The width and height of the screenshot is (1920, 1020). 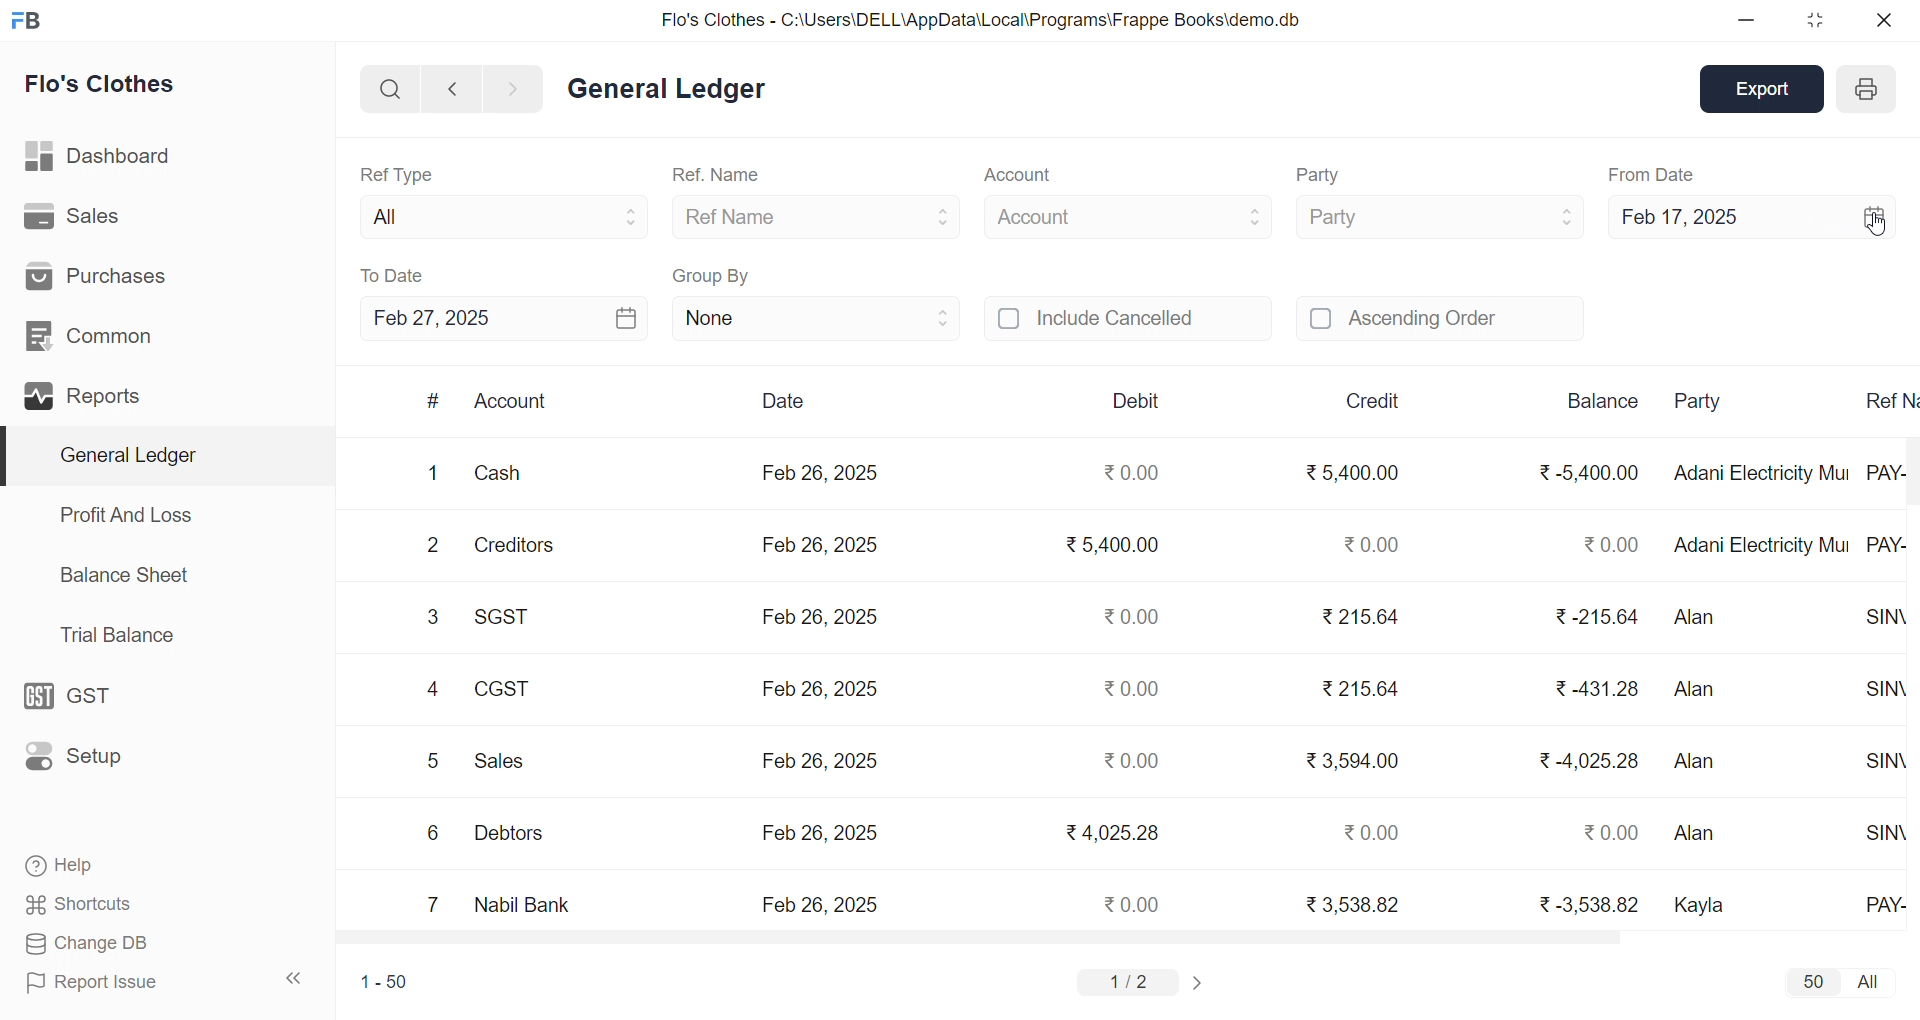 What do you see at coordinates (820, 761) in the screenshot?
I see `Feb 26, 2025` at bounding box center [820, 761].